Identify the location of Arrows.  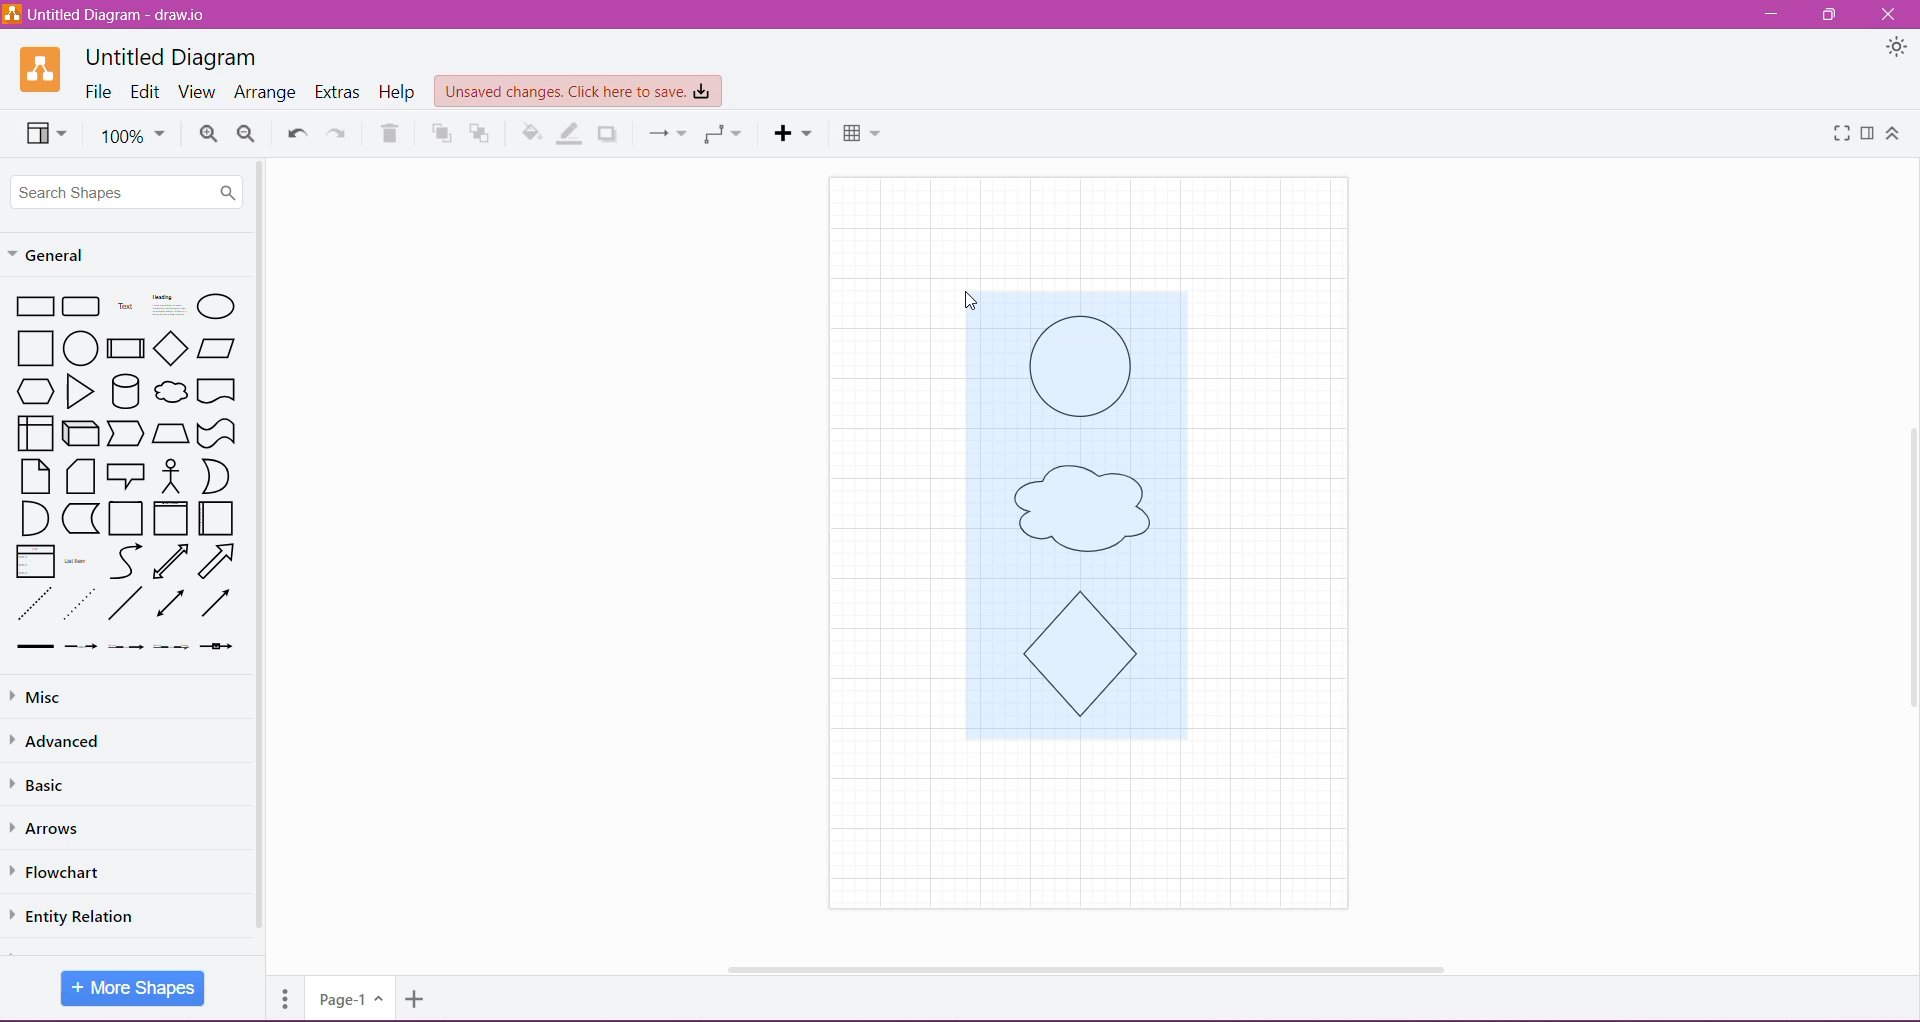
(52, 827).